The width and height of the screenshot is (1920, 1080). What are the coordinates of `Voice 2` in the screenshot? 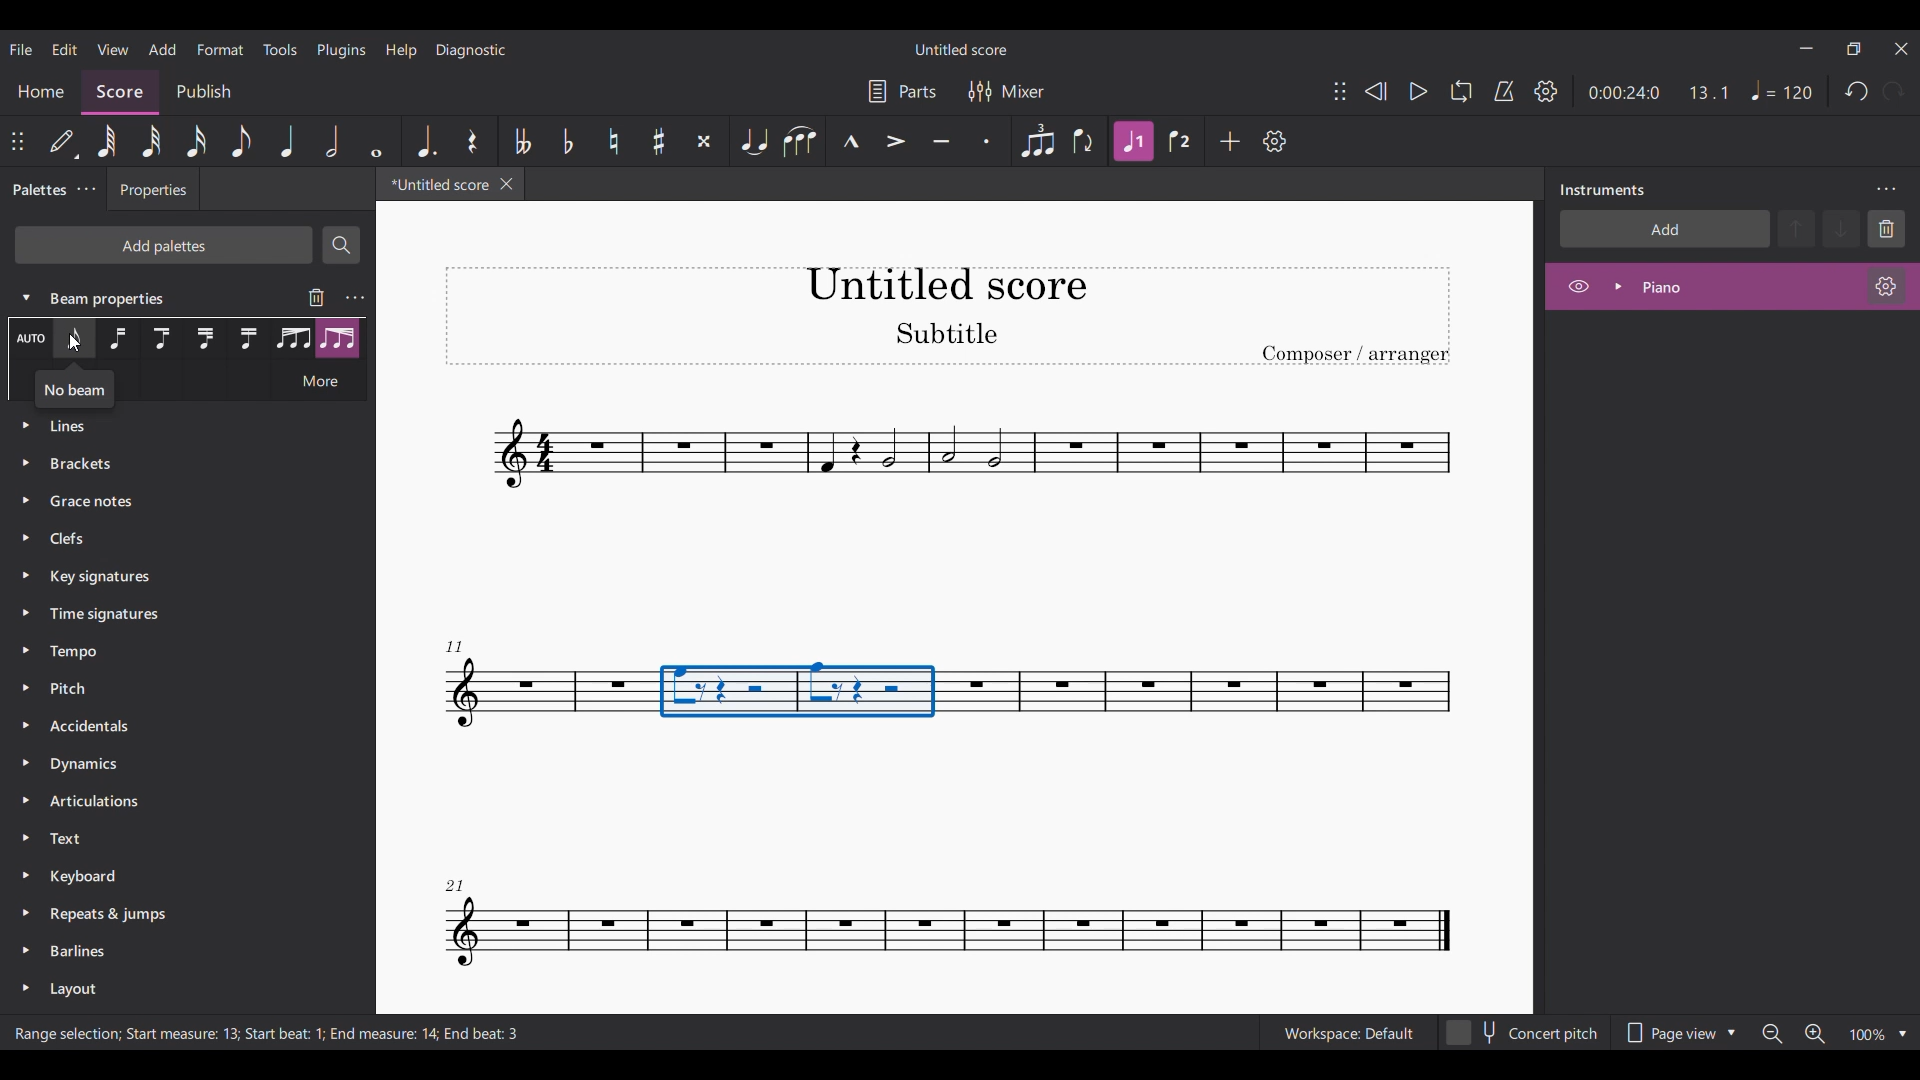 It's located at (1179, 141).